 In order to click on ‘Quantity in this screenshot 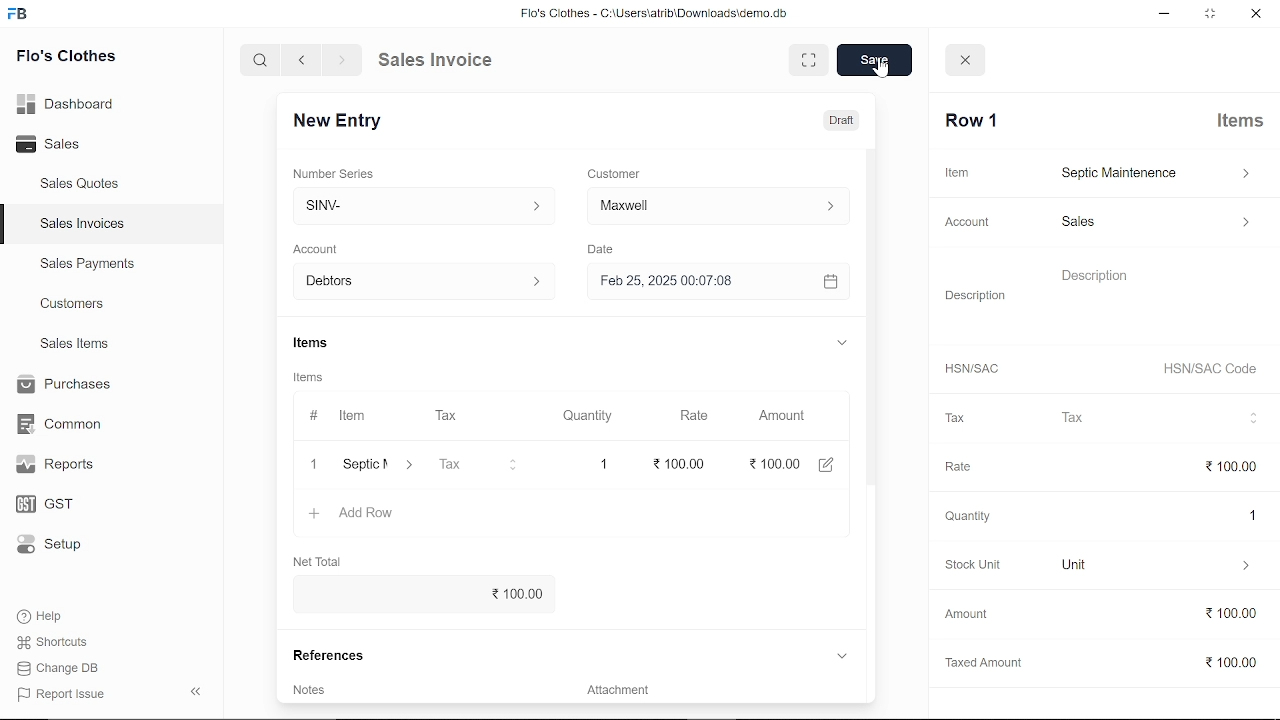, I will do `click(965, 516)`.